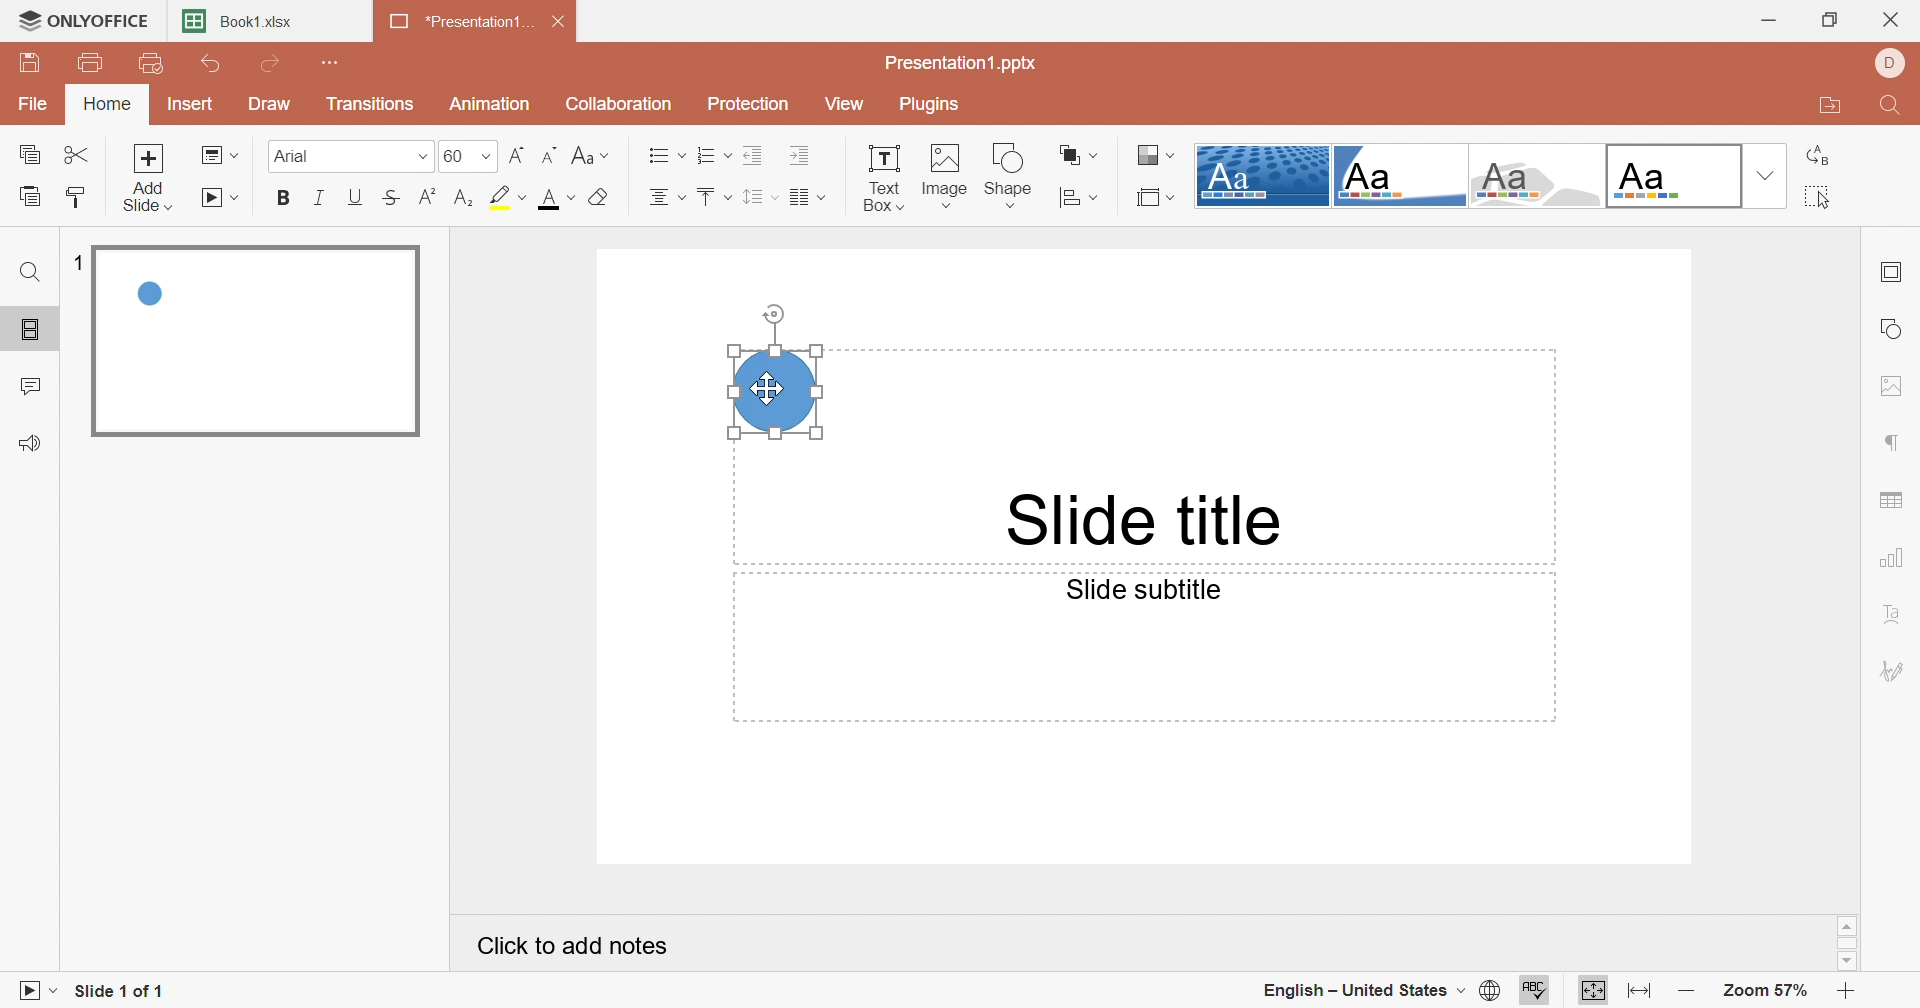  Describe the element at coordinates (1848, 943) in the screenshot. I see `Scroll bar` at that location.